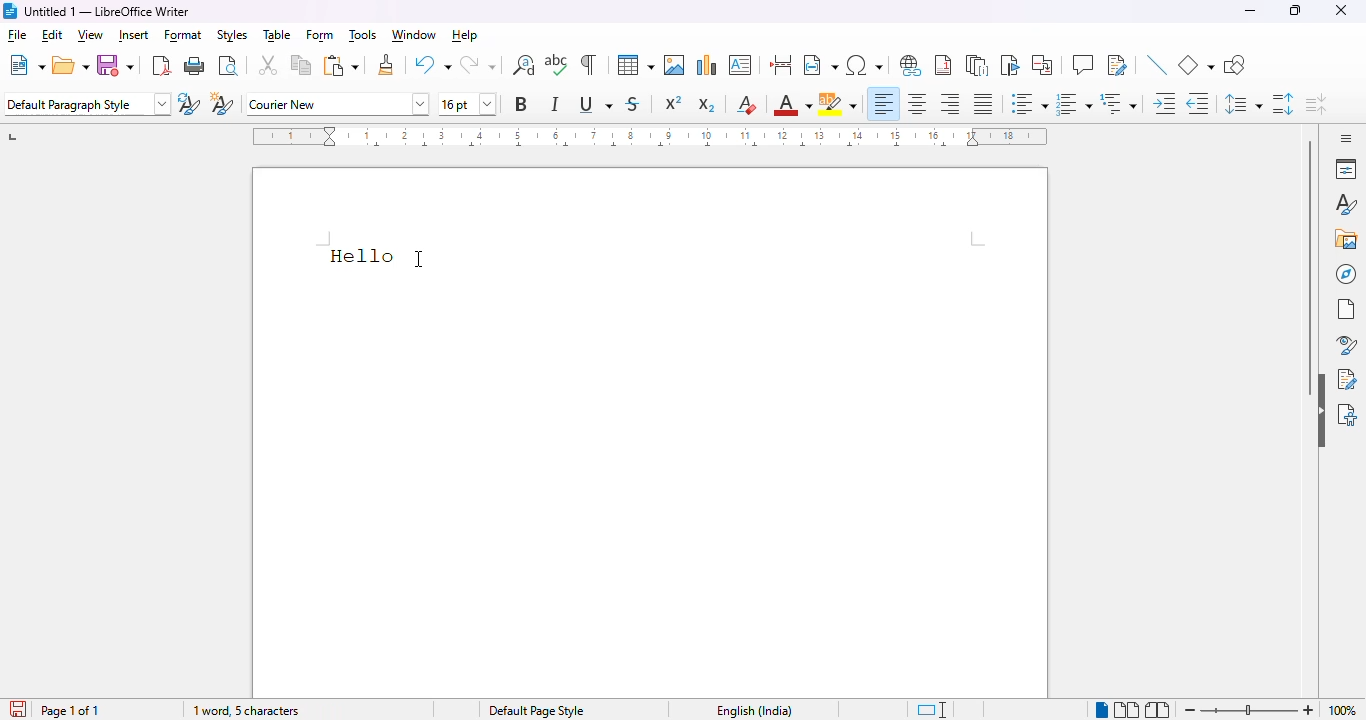 Image resolution: width=1366 pixels, height=720 pixels. I want to click on zoom in , so click(1308, 711).